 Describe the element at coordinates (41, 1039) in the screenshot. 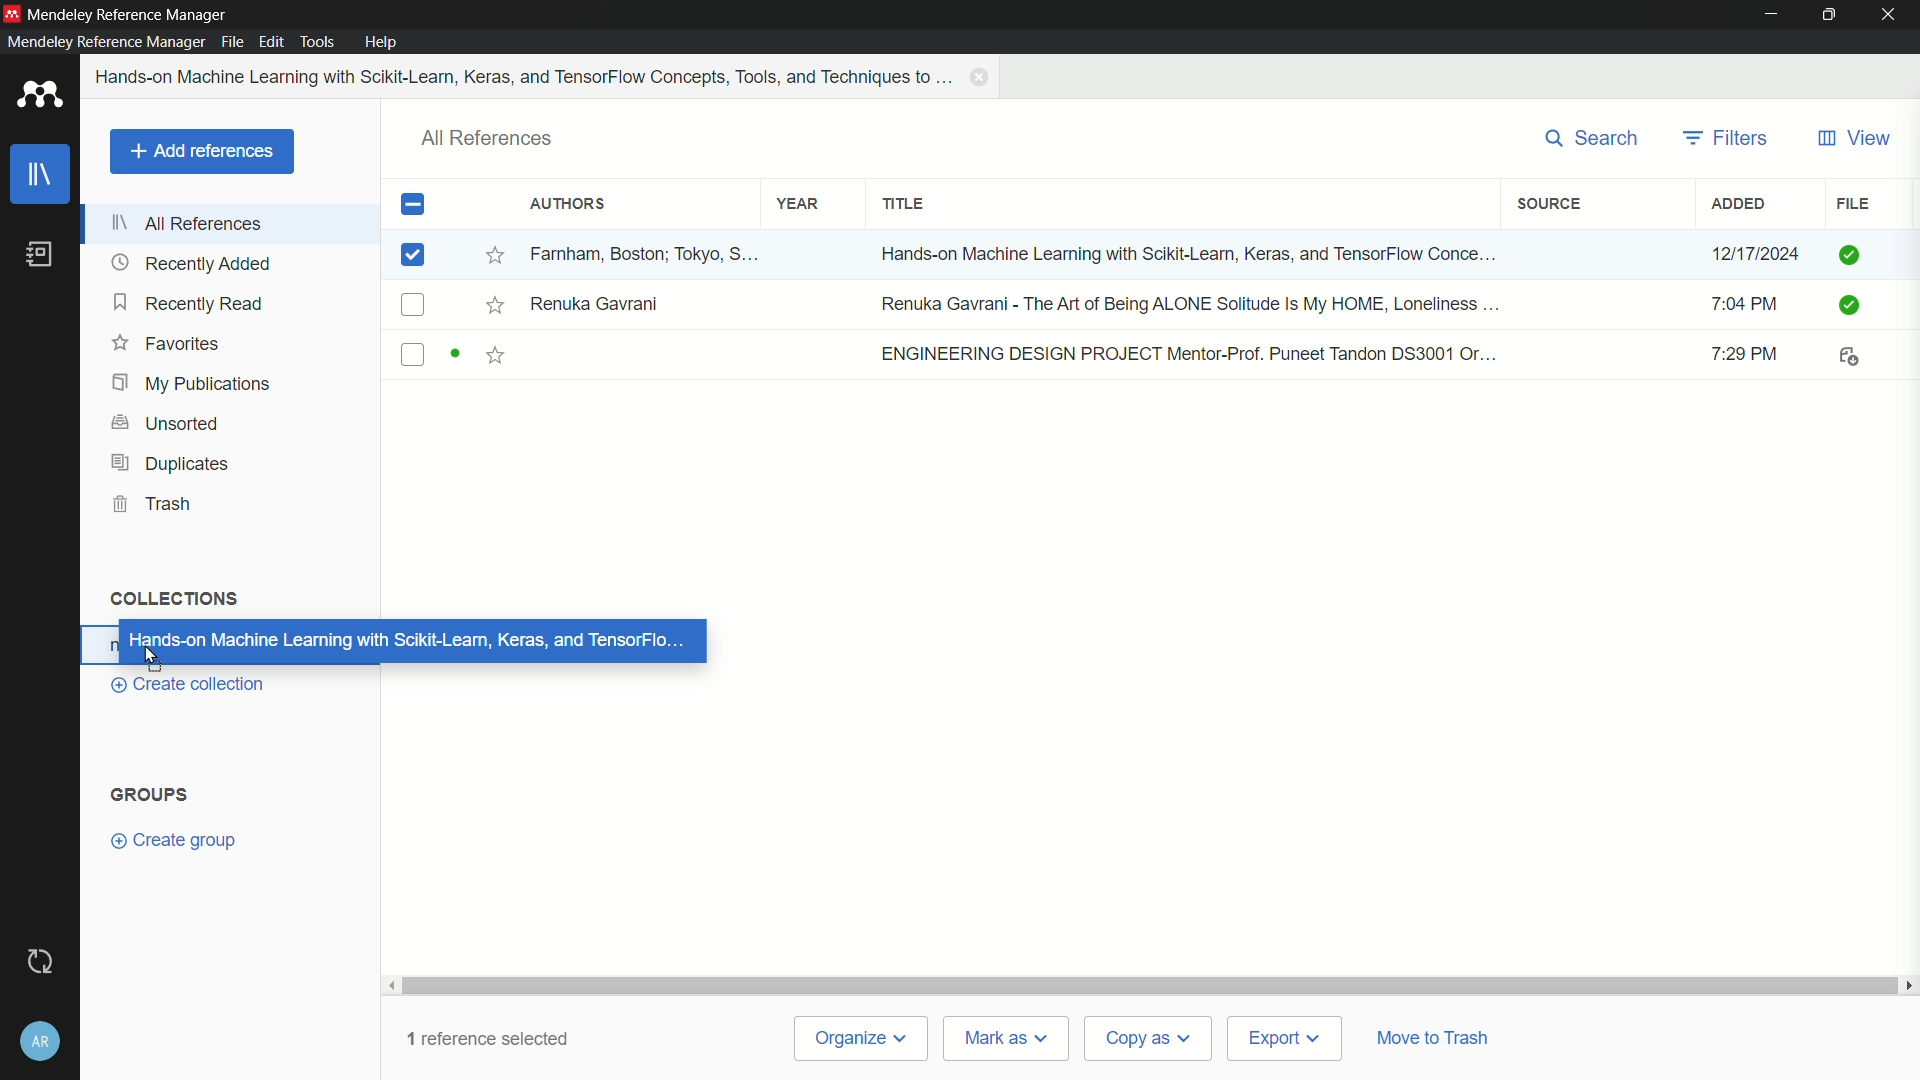

I see `account and settings` at that location.